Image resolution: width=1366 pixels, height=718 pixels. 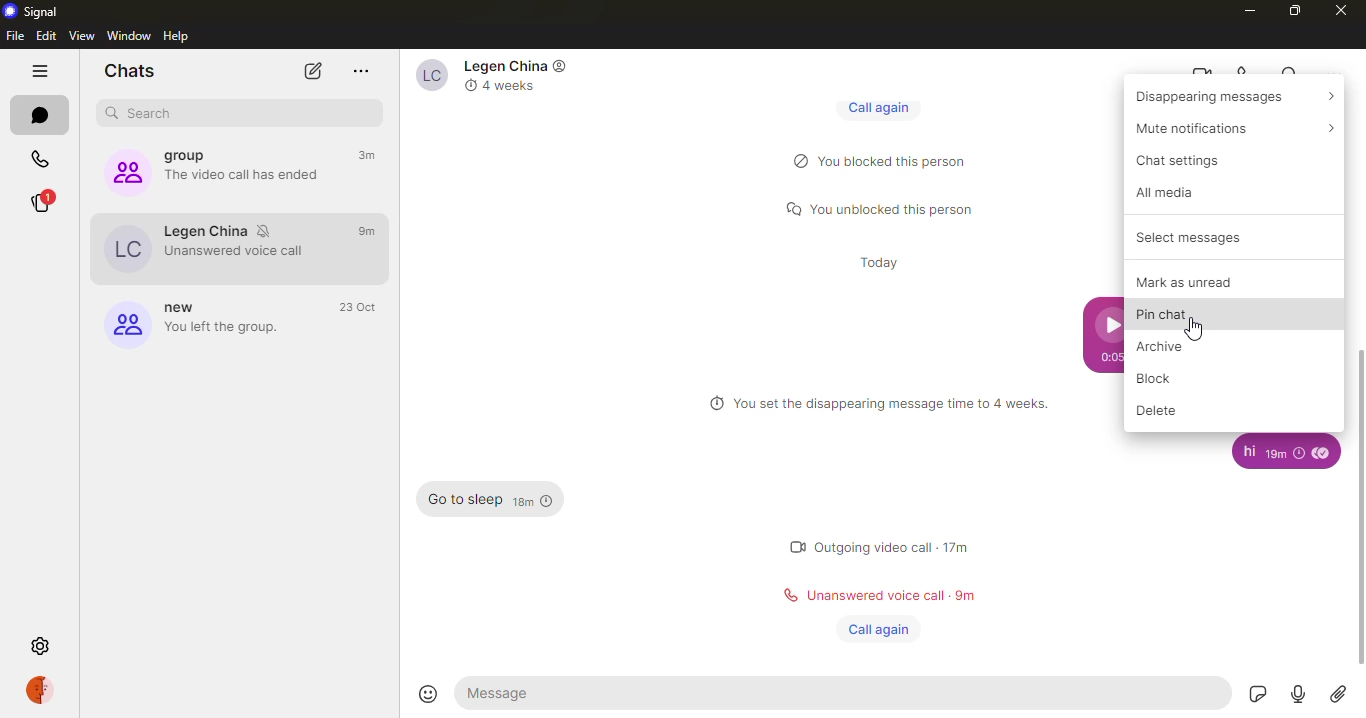 What do you see at coordinates (216, 243) in the screenshot?
I see `contact` at bounding box center [216, 243].